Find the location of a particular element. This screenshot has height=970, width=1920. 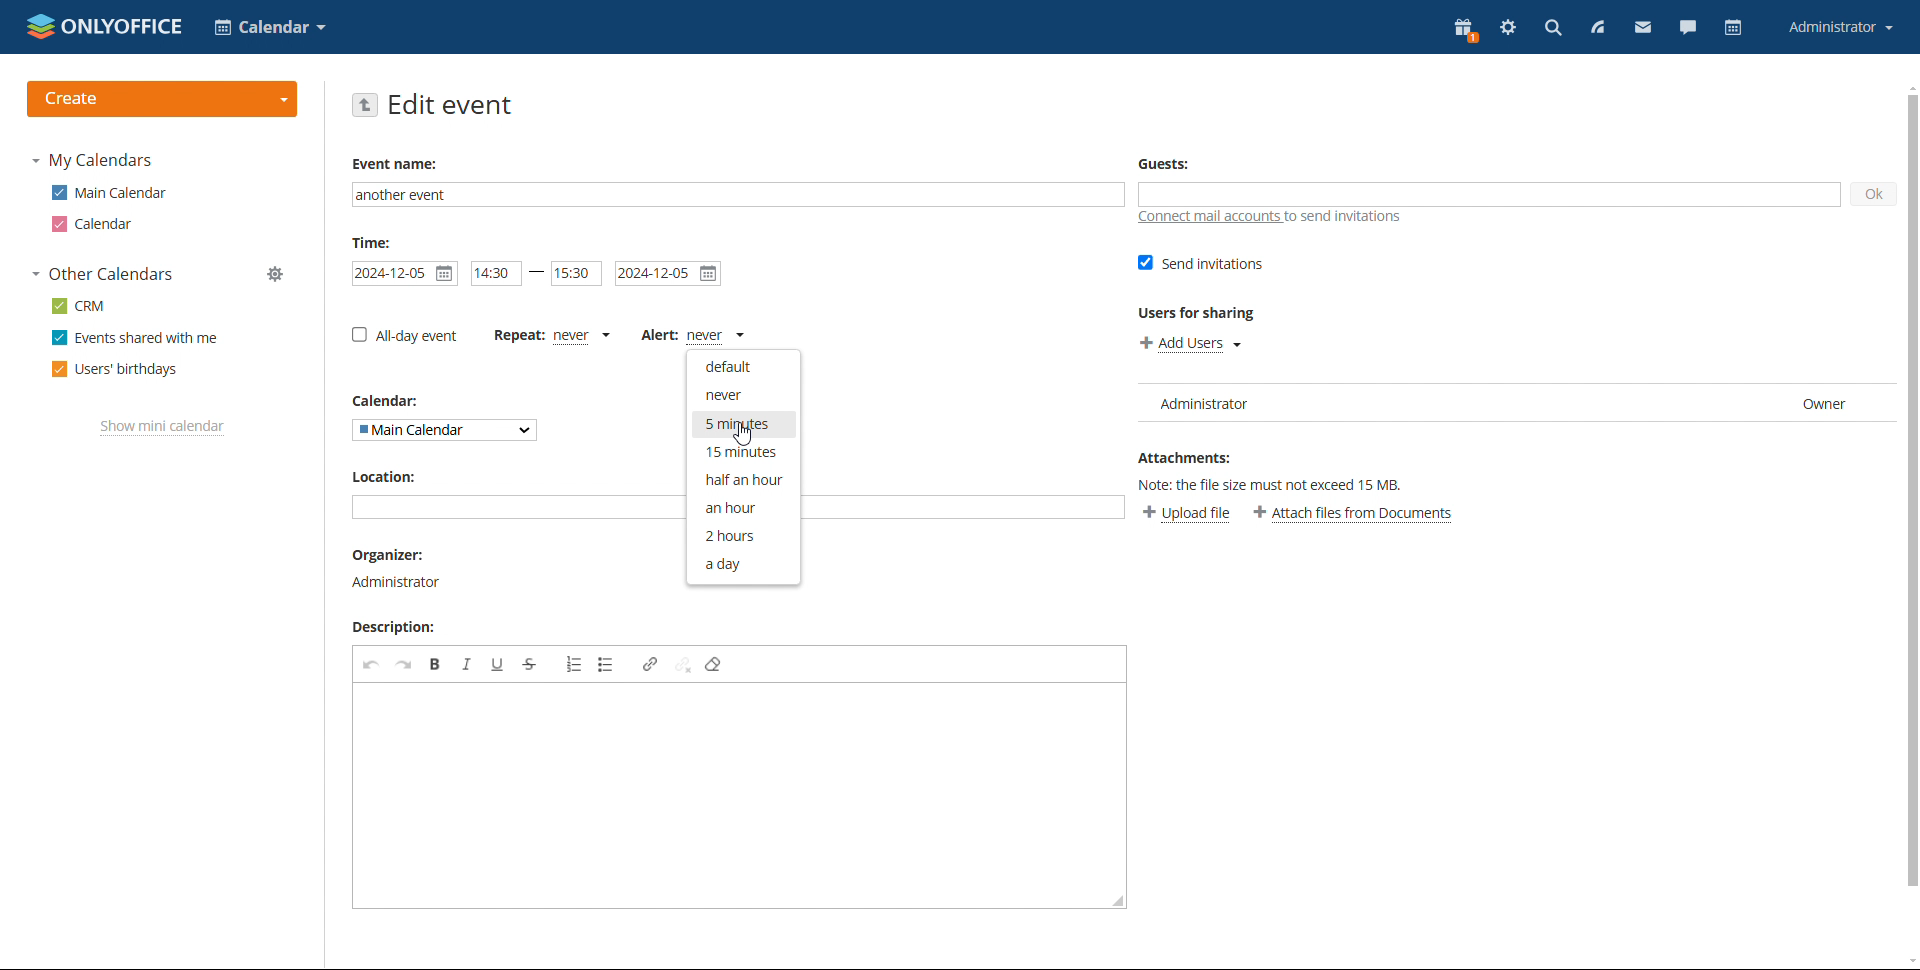

send invitations is located at coordinates (1202, 263).